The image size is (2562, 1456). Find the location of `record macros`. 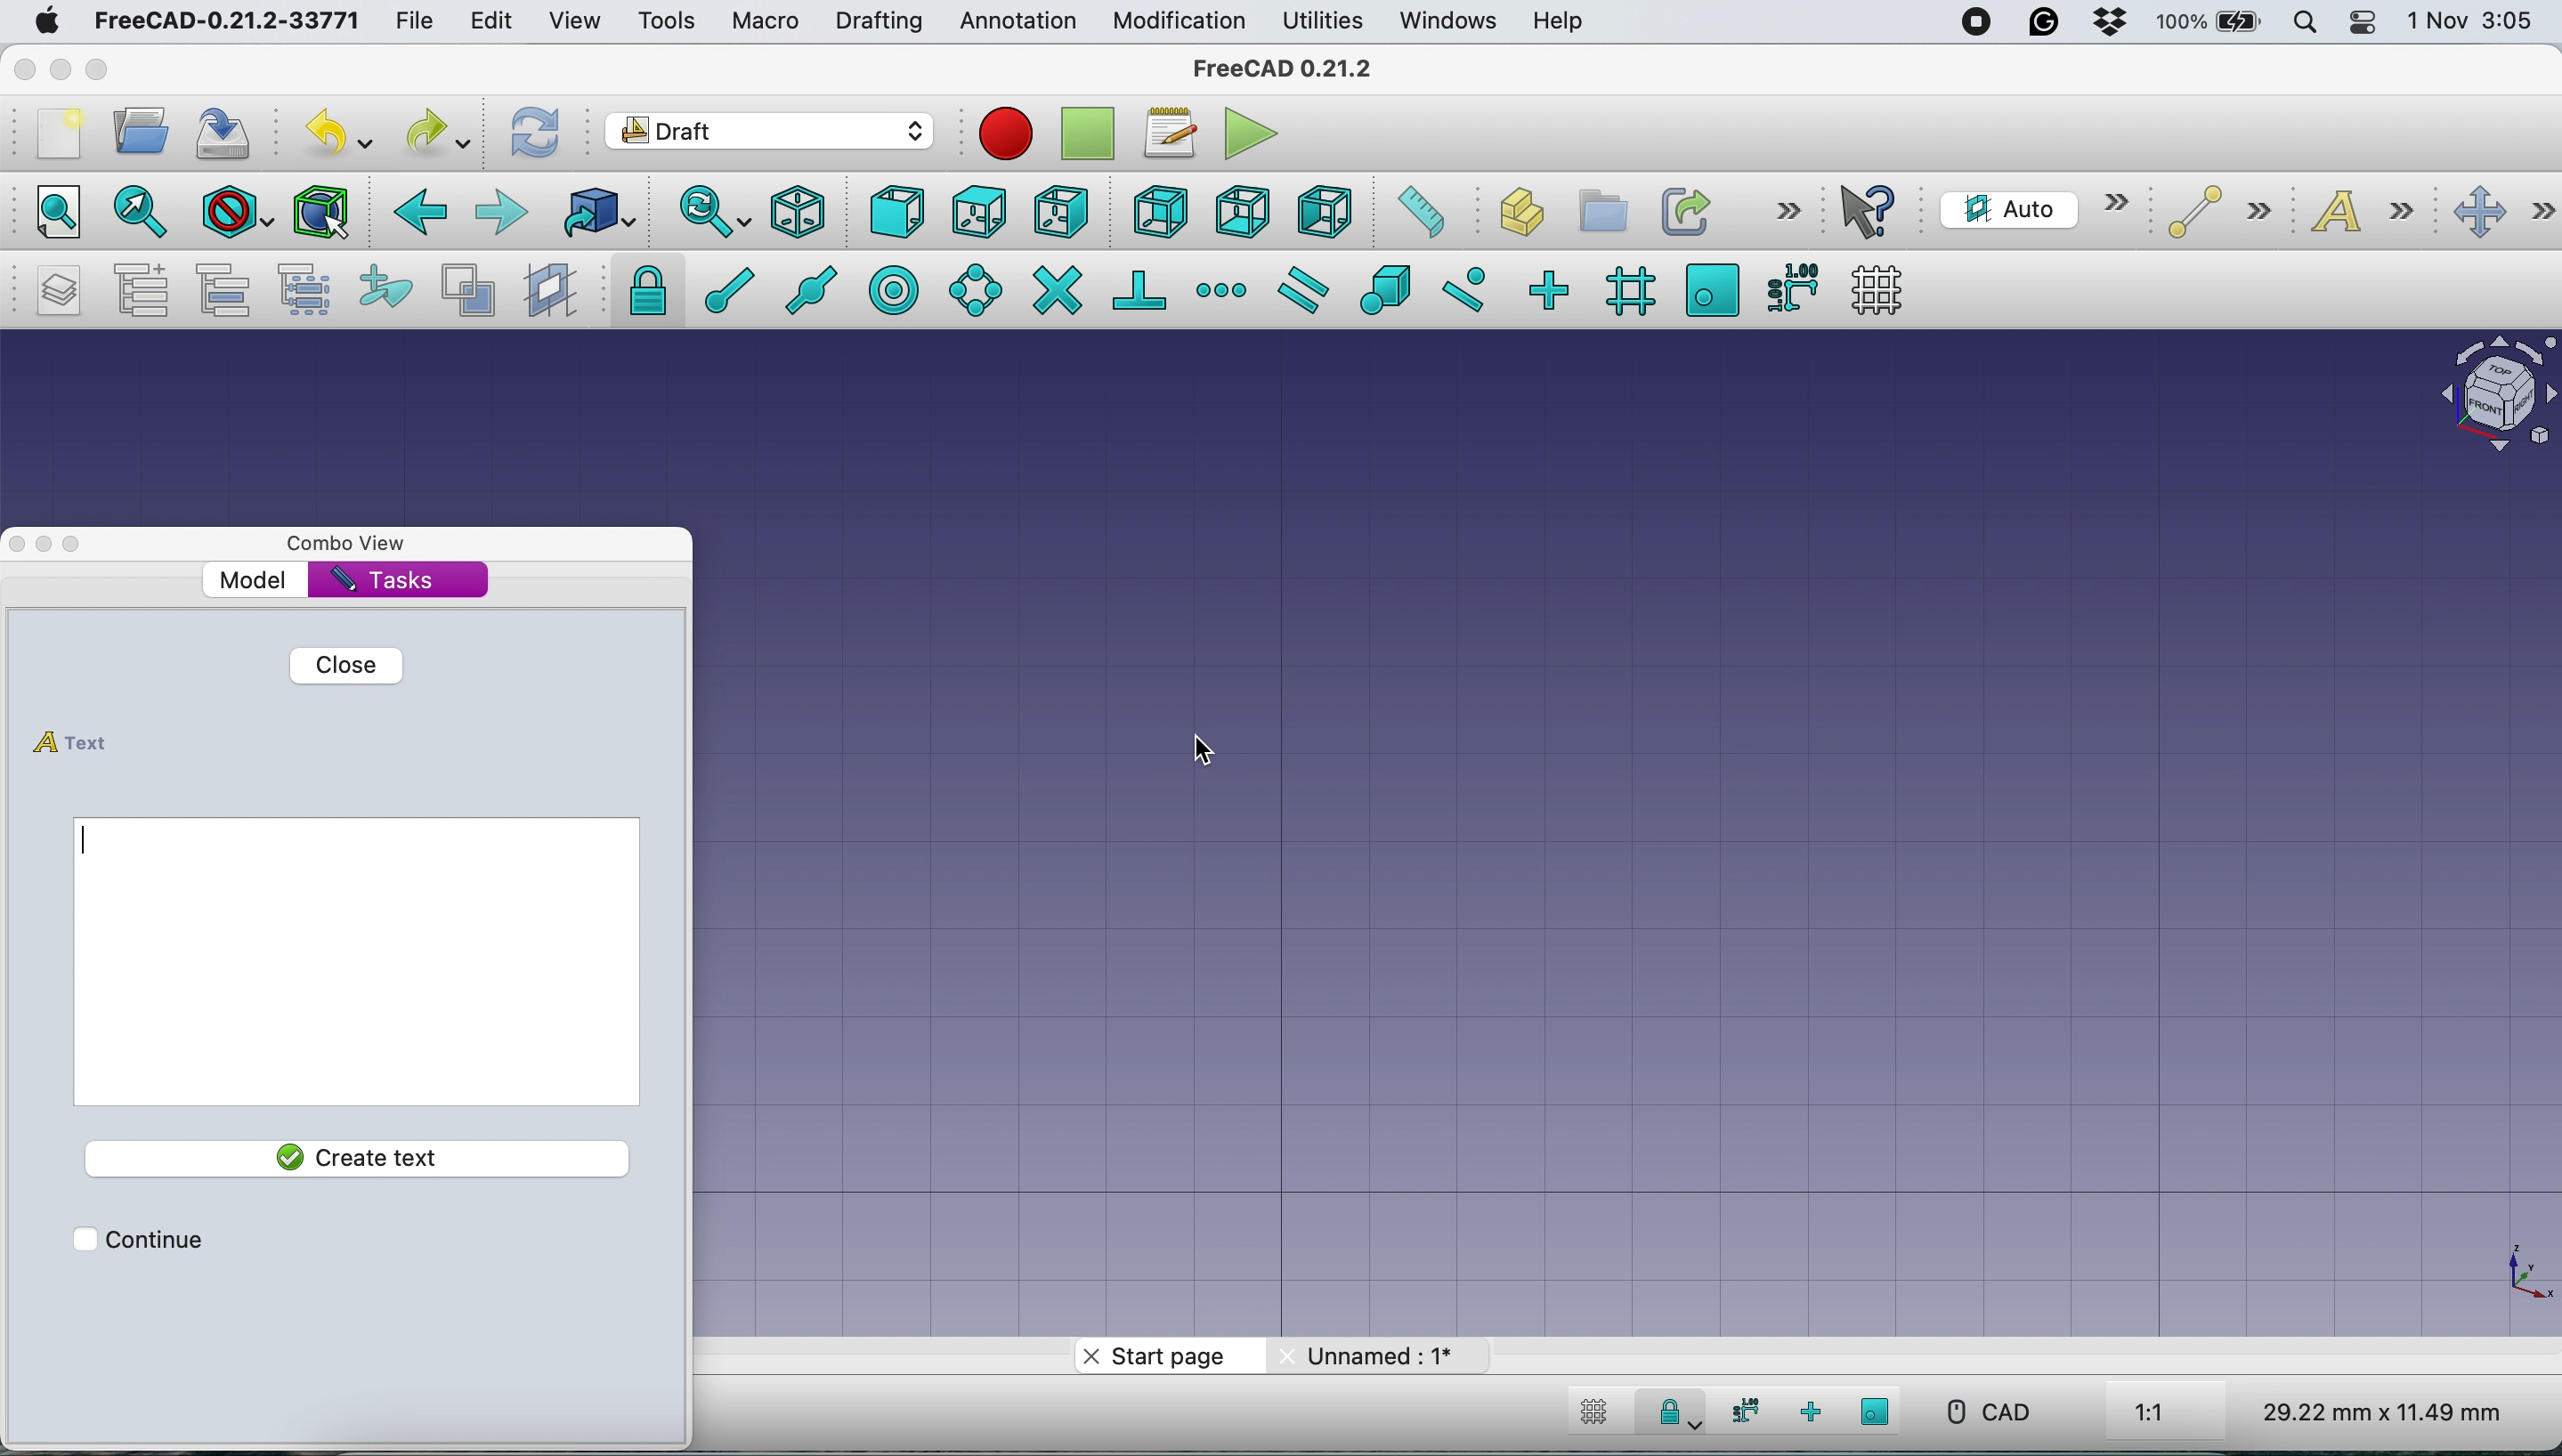

record macros is located at coordinates (1000, 133).